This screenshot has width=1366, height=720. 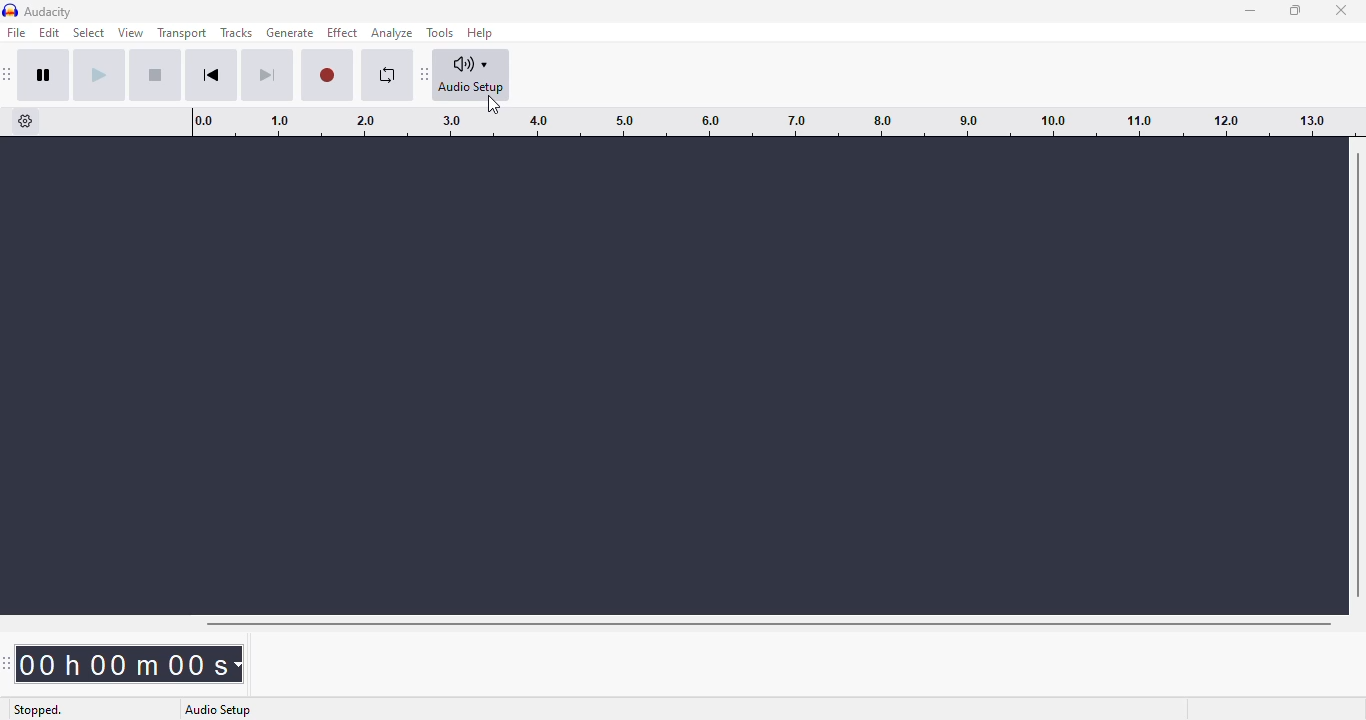 What do you see at coordinates (183, 32) in the screenshot?
I see `transport` at bounding box center [183, 32].